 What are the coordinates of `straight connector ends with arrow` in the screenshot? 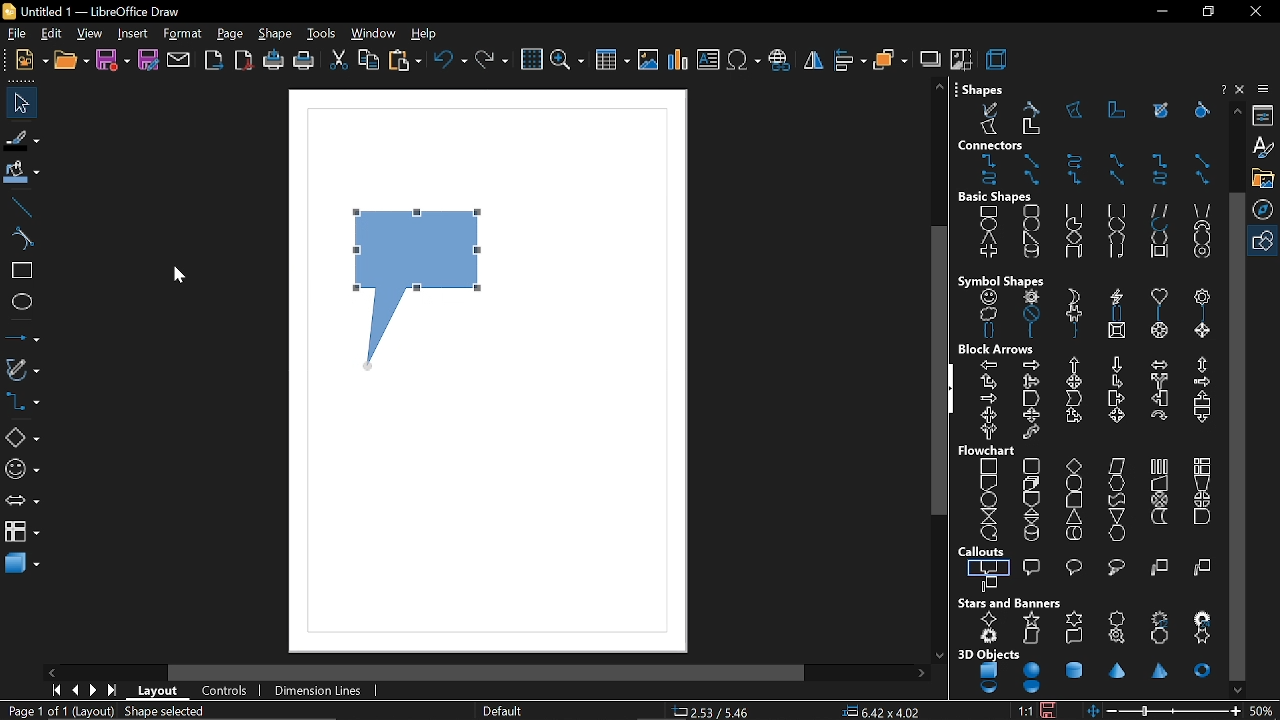 It's located at (1030, 160).